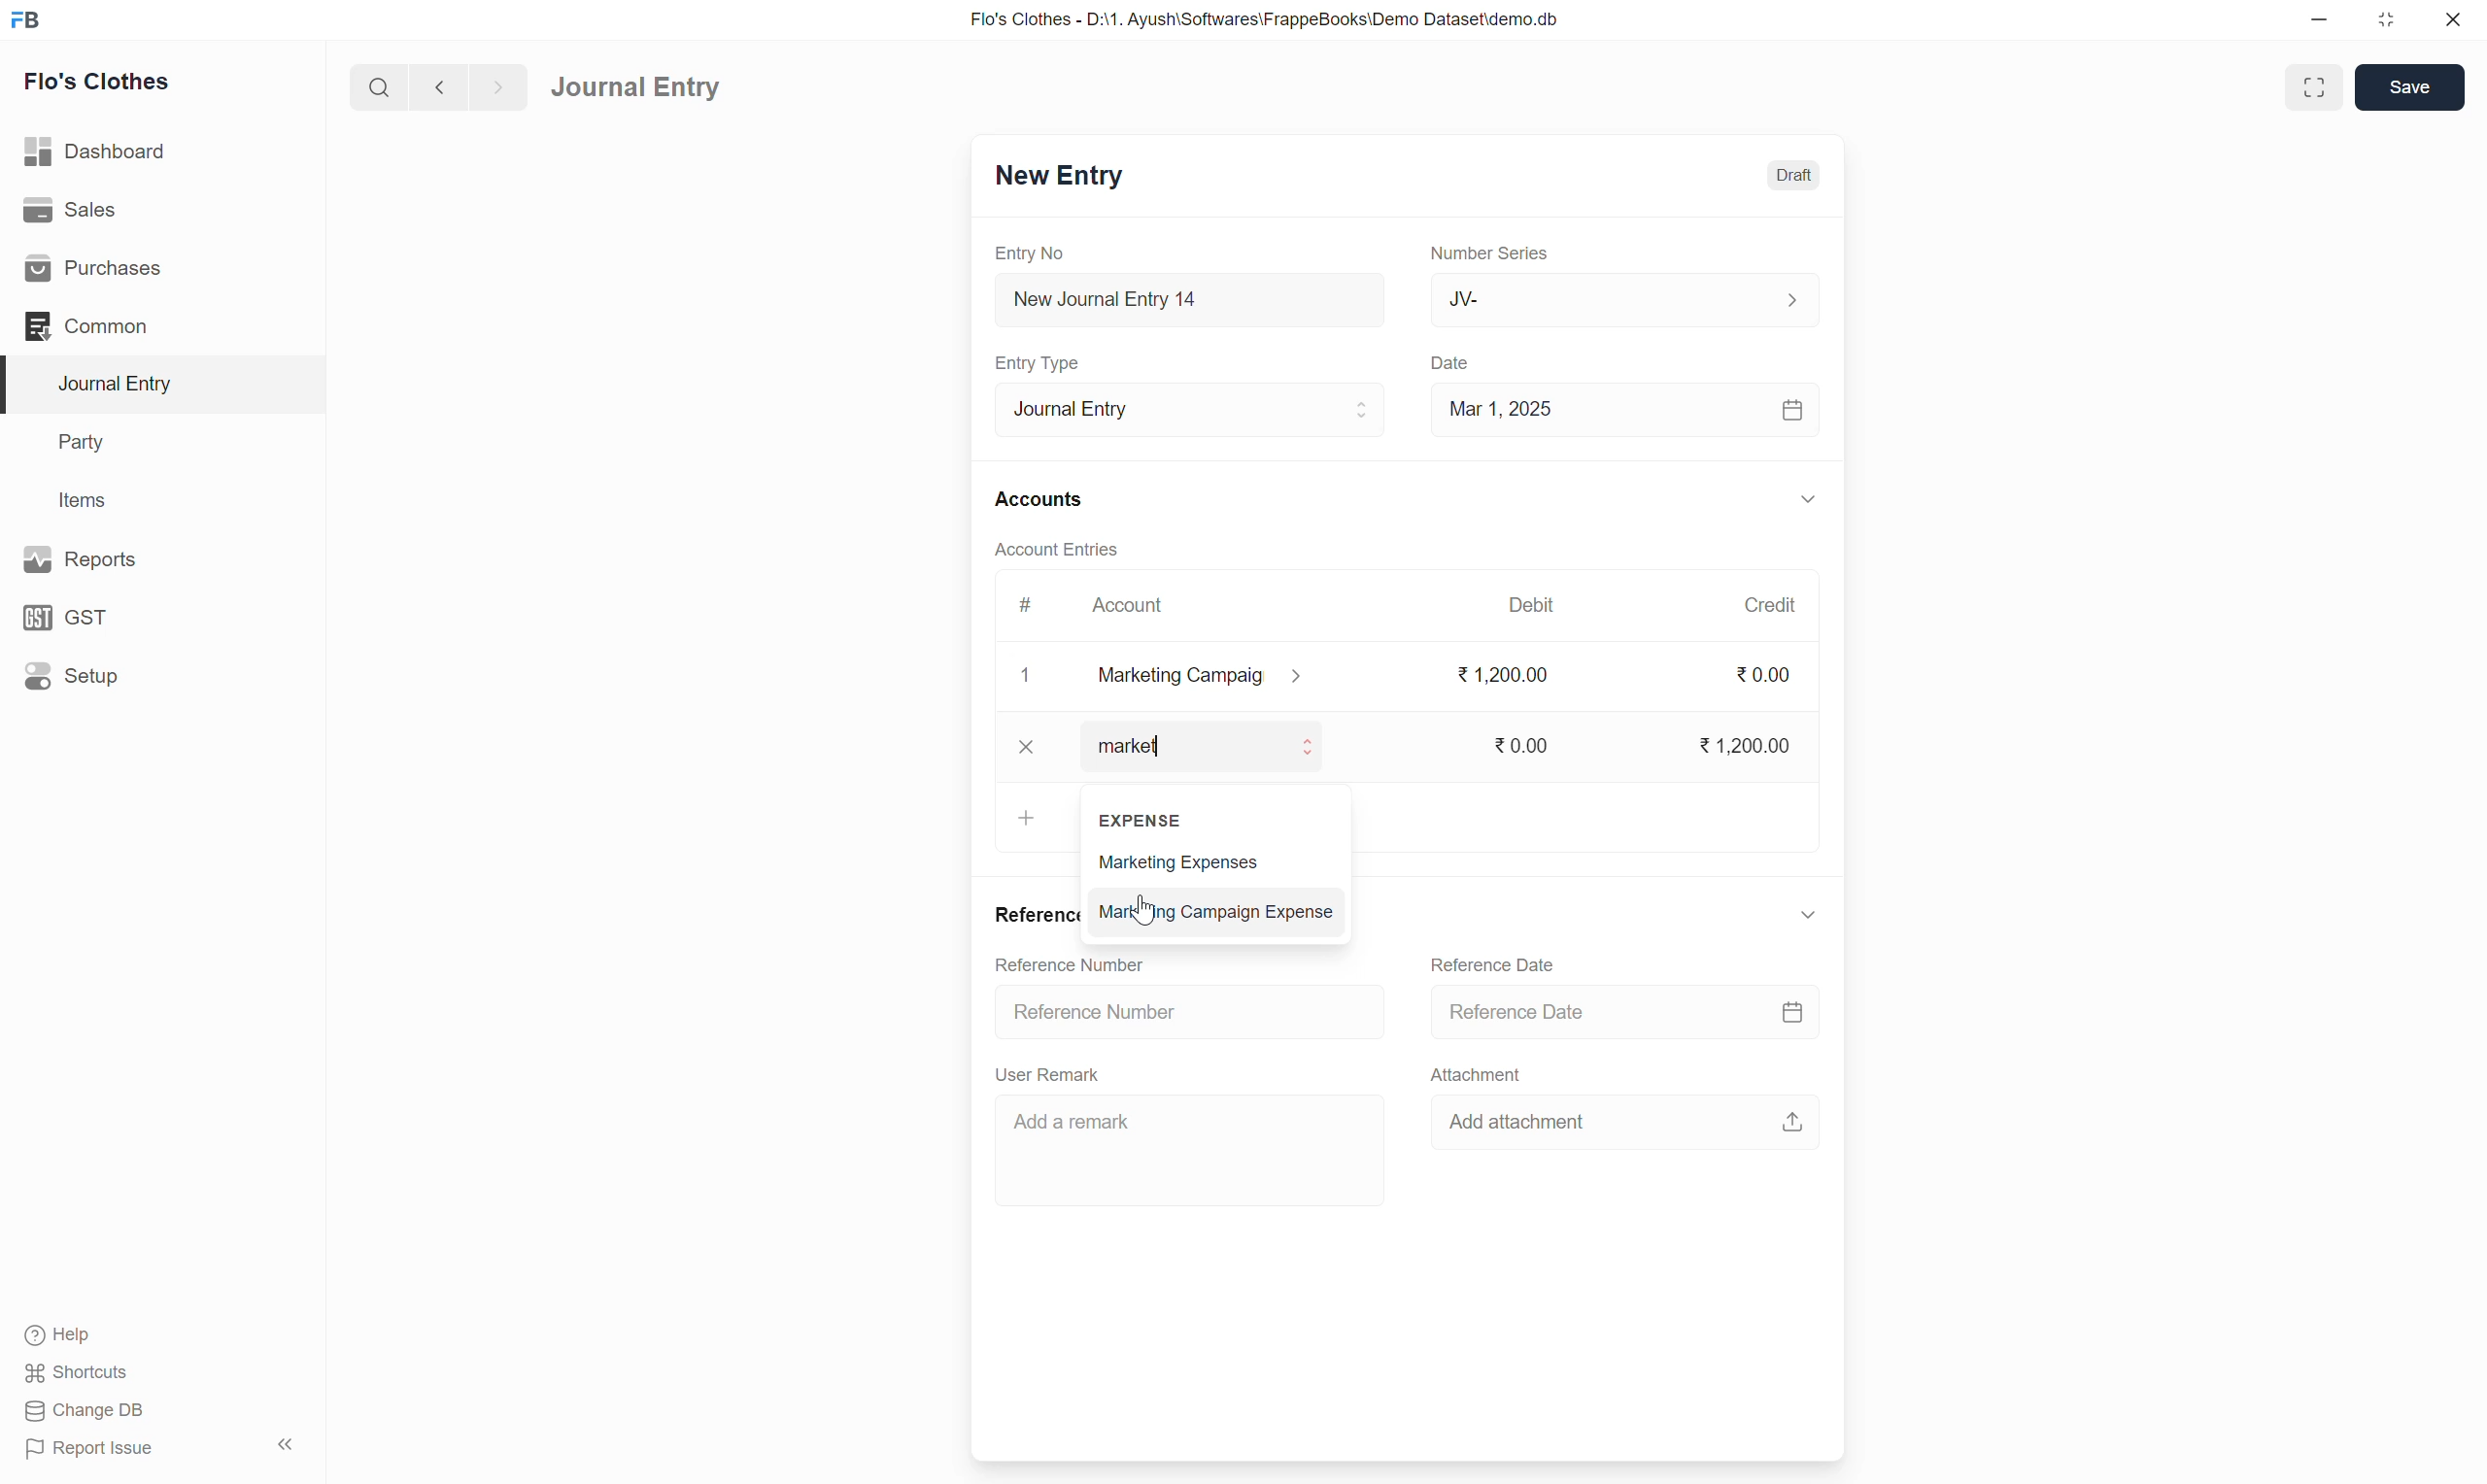 This screenshot has height=1484, width=2487. I want to click on New Entry, so click(1059, 173).